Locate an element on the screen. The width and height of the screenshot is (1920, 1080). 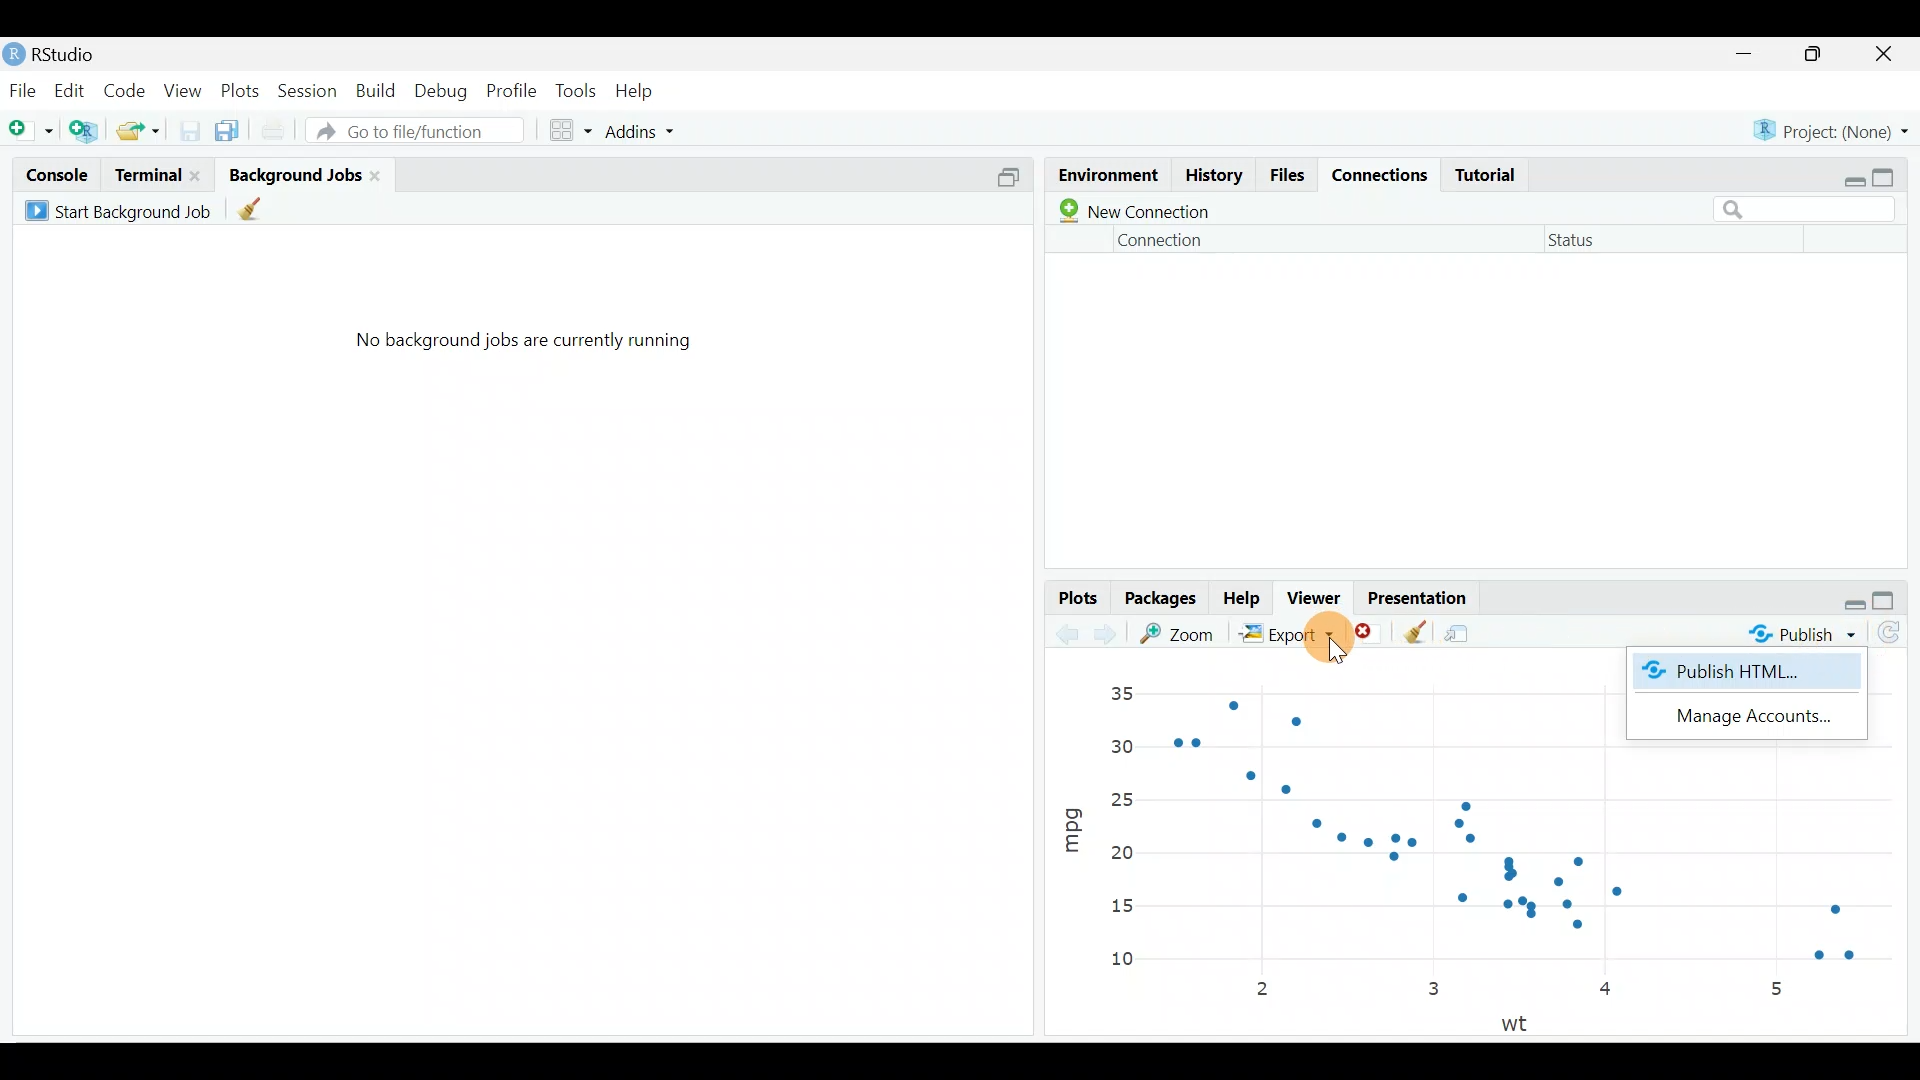
Publish HTML... is located at coordinates (1736, 676).